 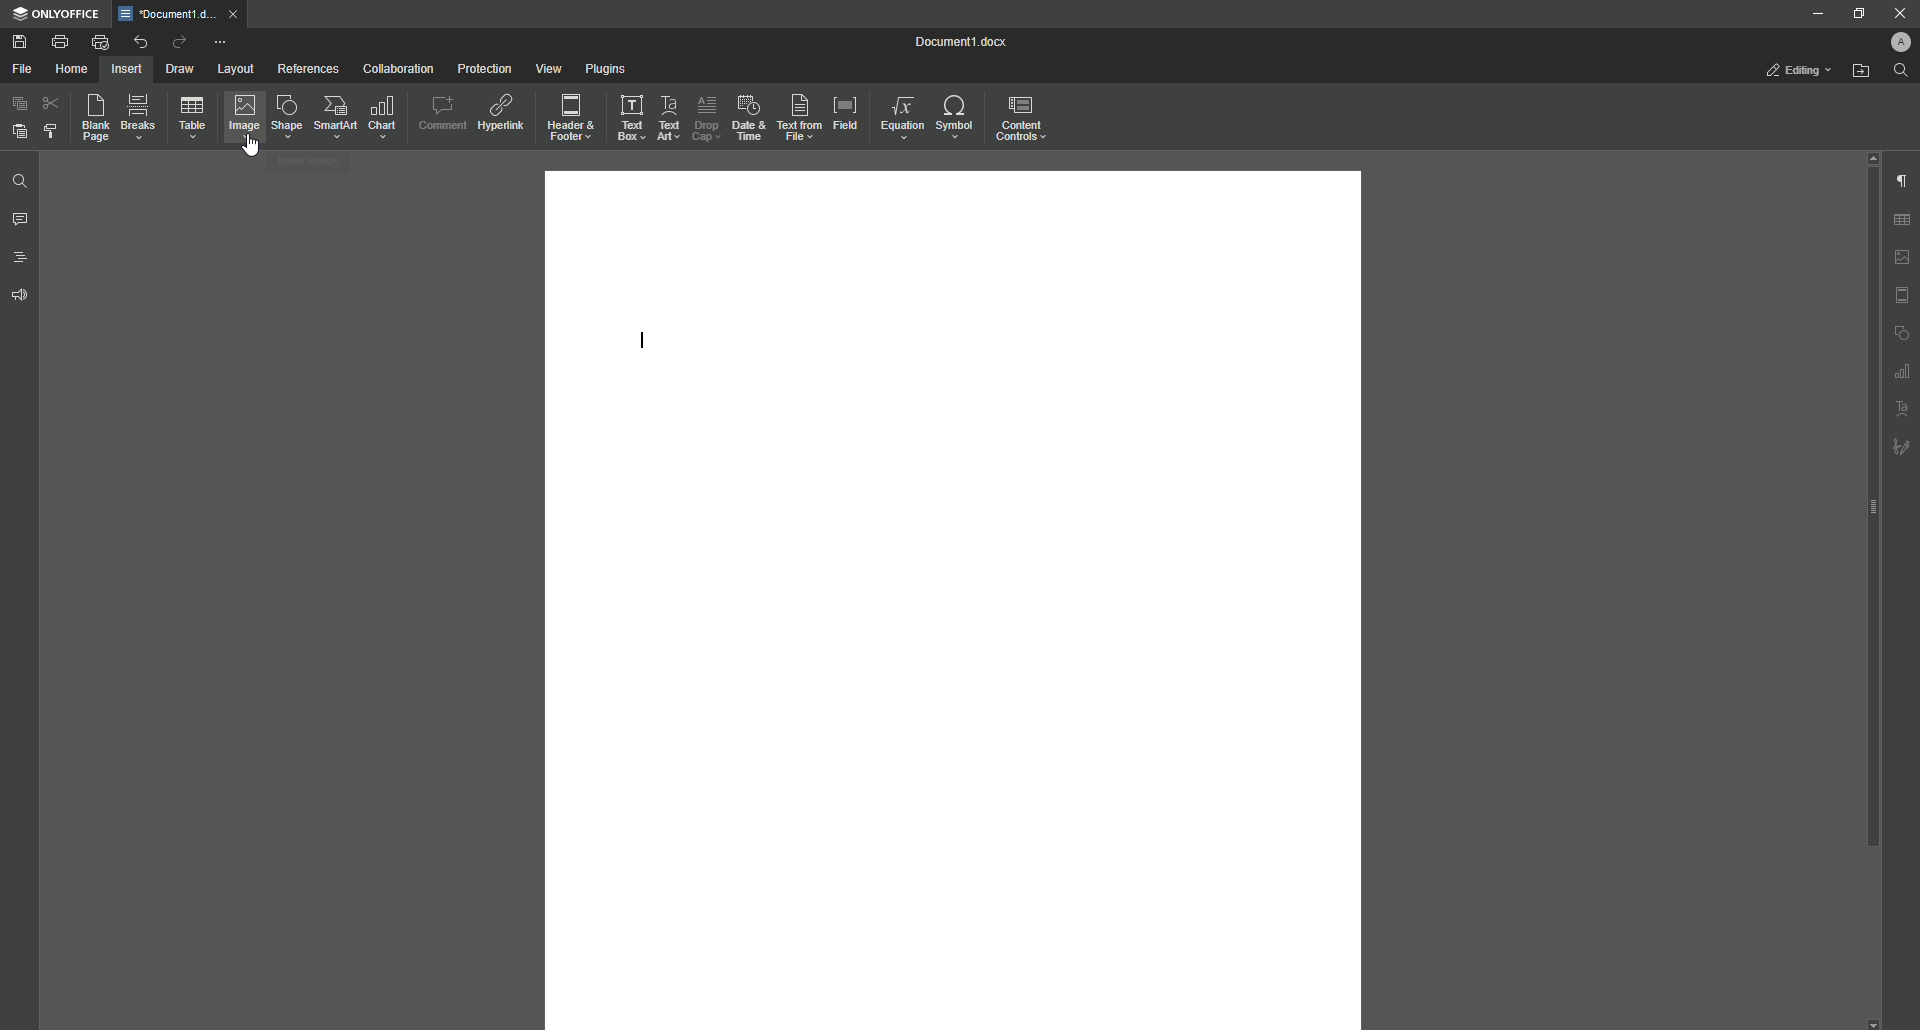 I want to click on References, so click(x=303, y=70).